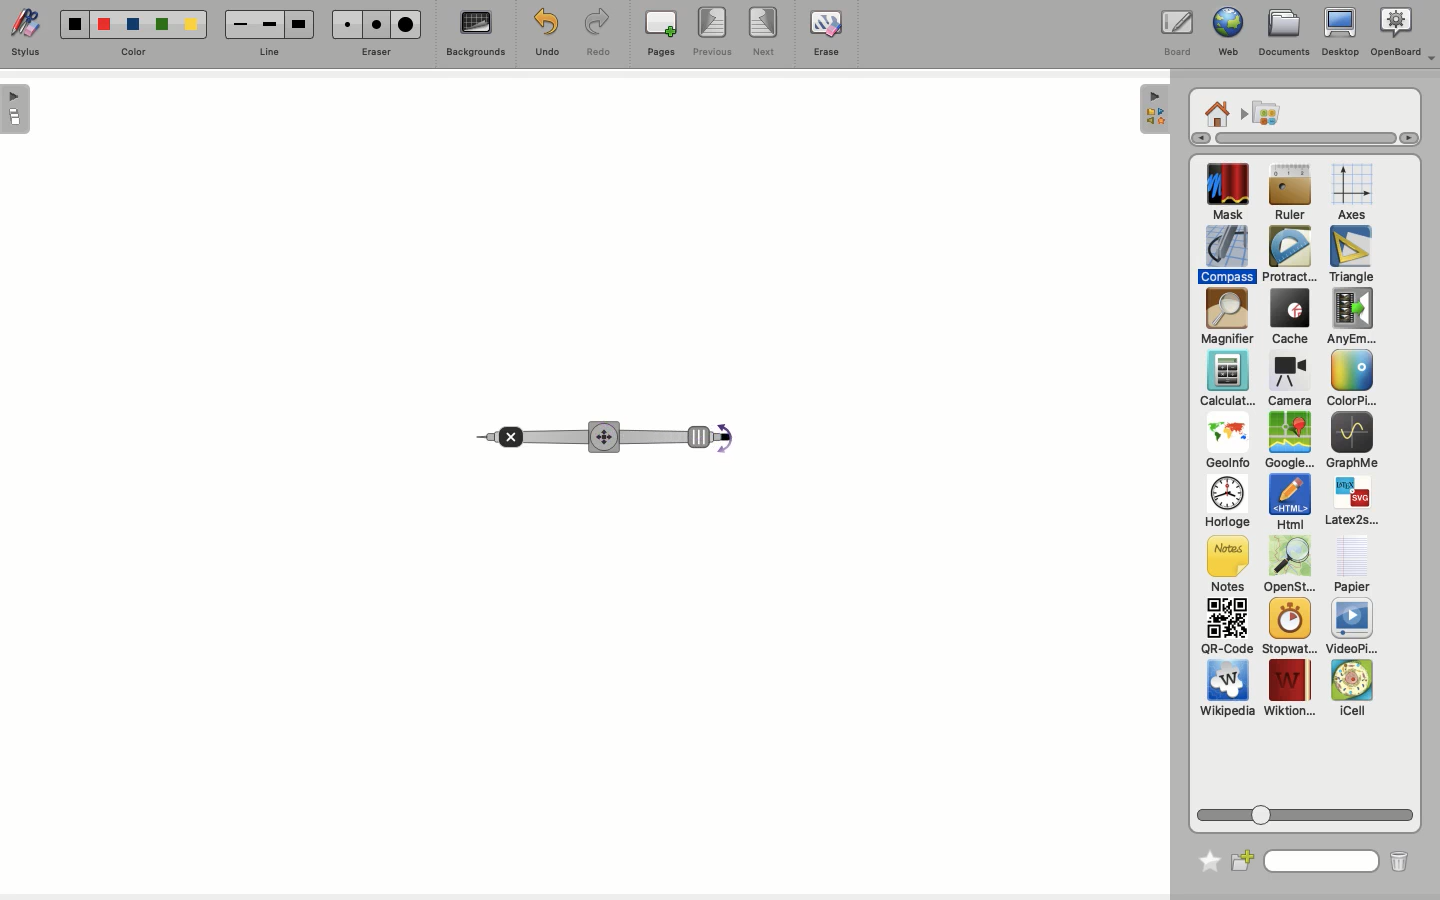 The image size is (1440, 900). I want to click on Wikipedia, so click(1227, 692).